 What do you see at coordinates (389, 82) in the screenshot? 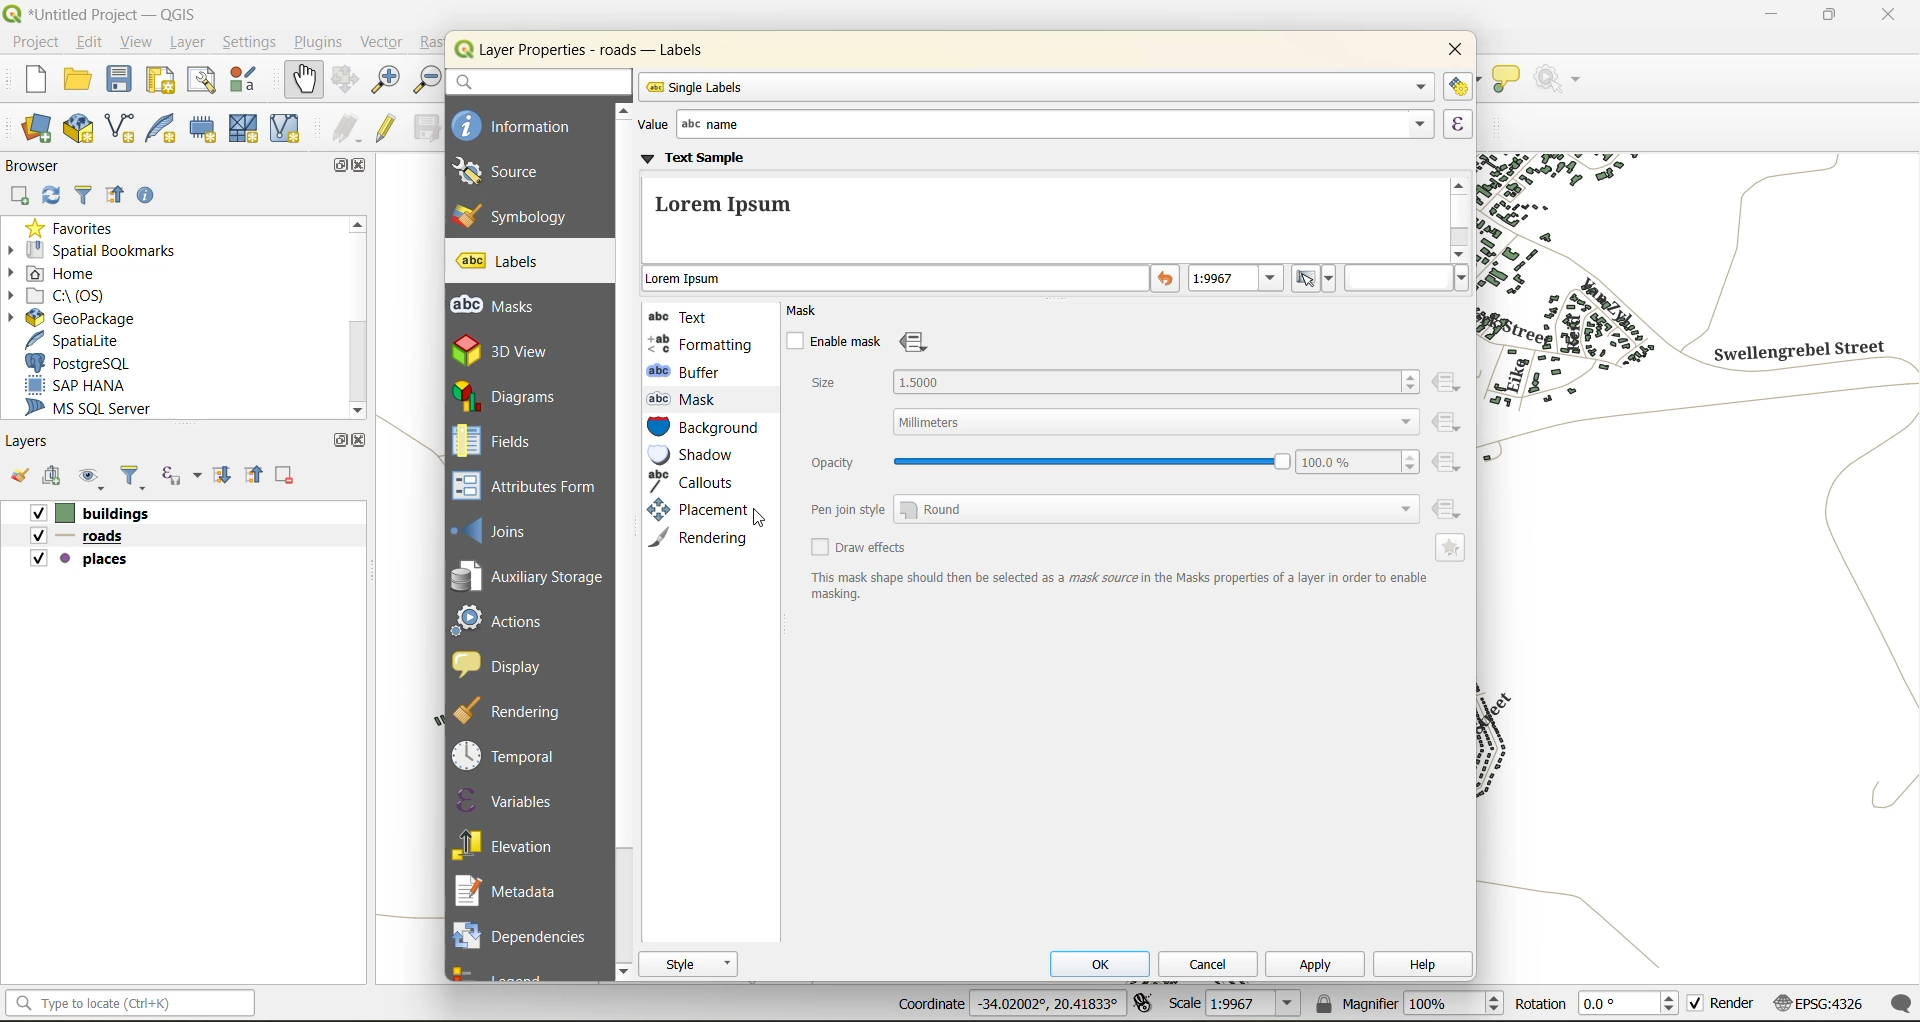
I see `zoom in` at bounding box center [389, 82].